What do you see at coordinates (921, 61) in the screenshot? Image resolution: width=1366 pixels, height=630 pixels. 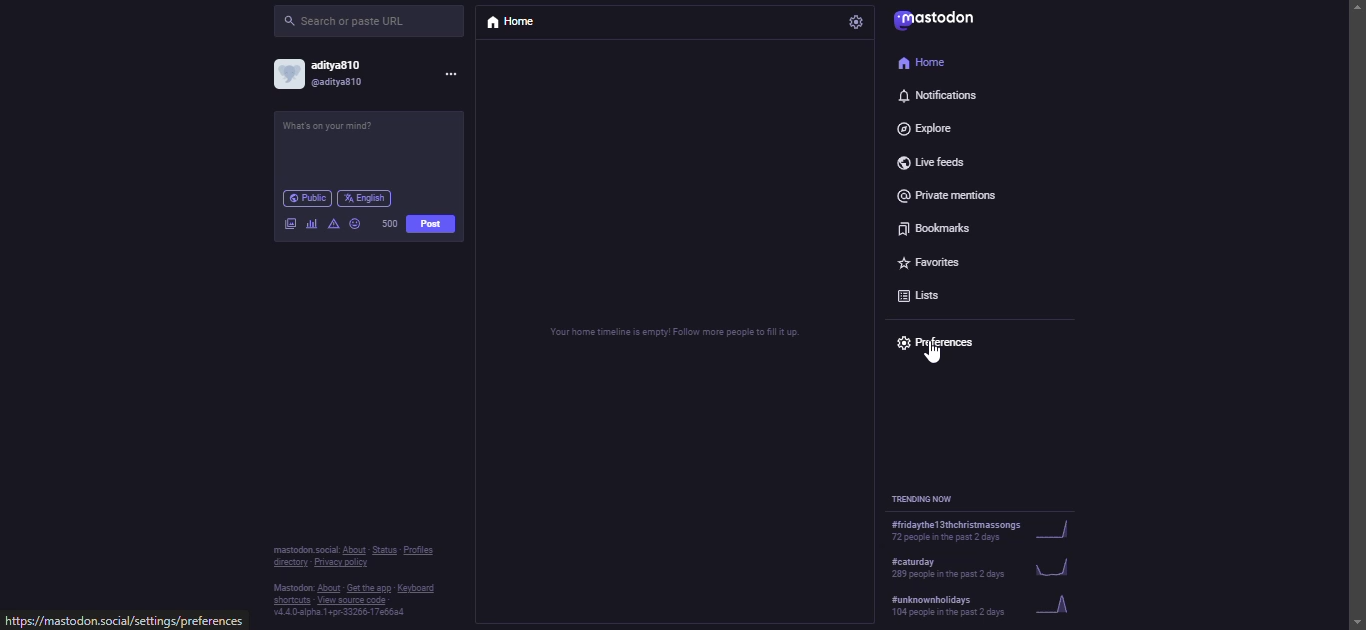 I see `home` at bounding box center [921, 61].